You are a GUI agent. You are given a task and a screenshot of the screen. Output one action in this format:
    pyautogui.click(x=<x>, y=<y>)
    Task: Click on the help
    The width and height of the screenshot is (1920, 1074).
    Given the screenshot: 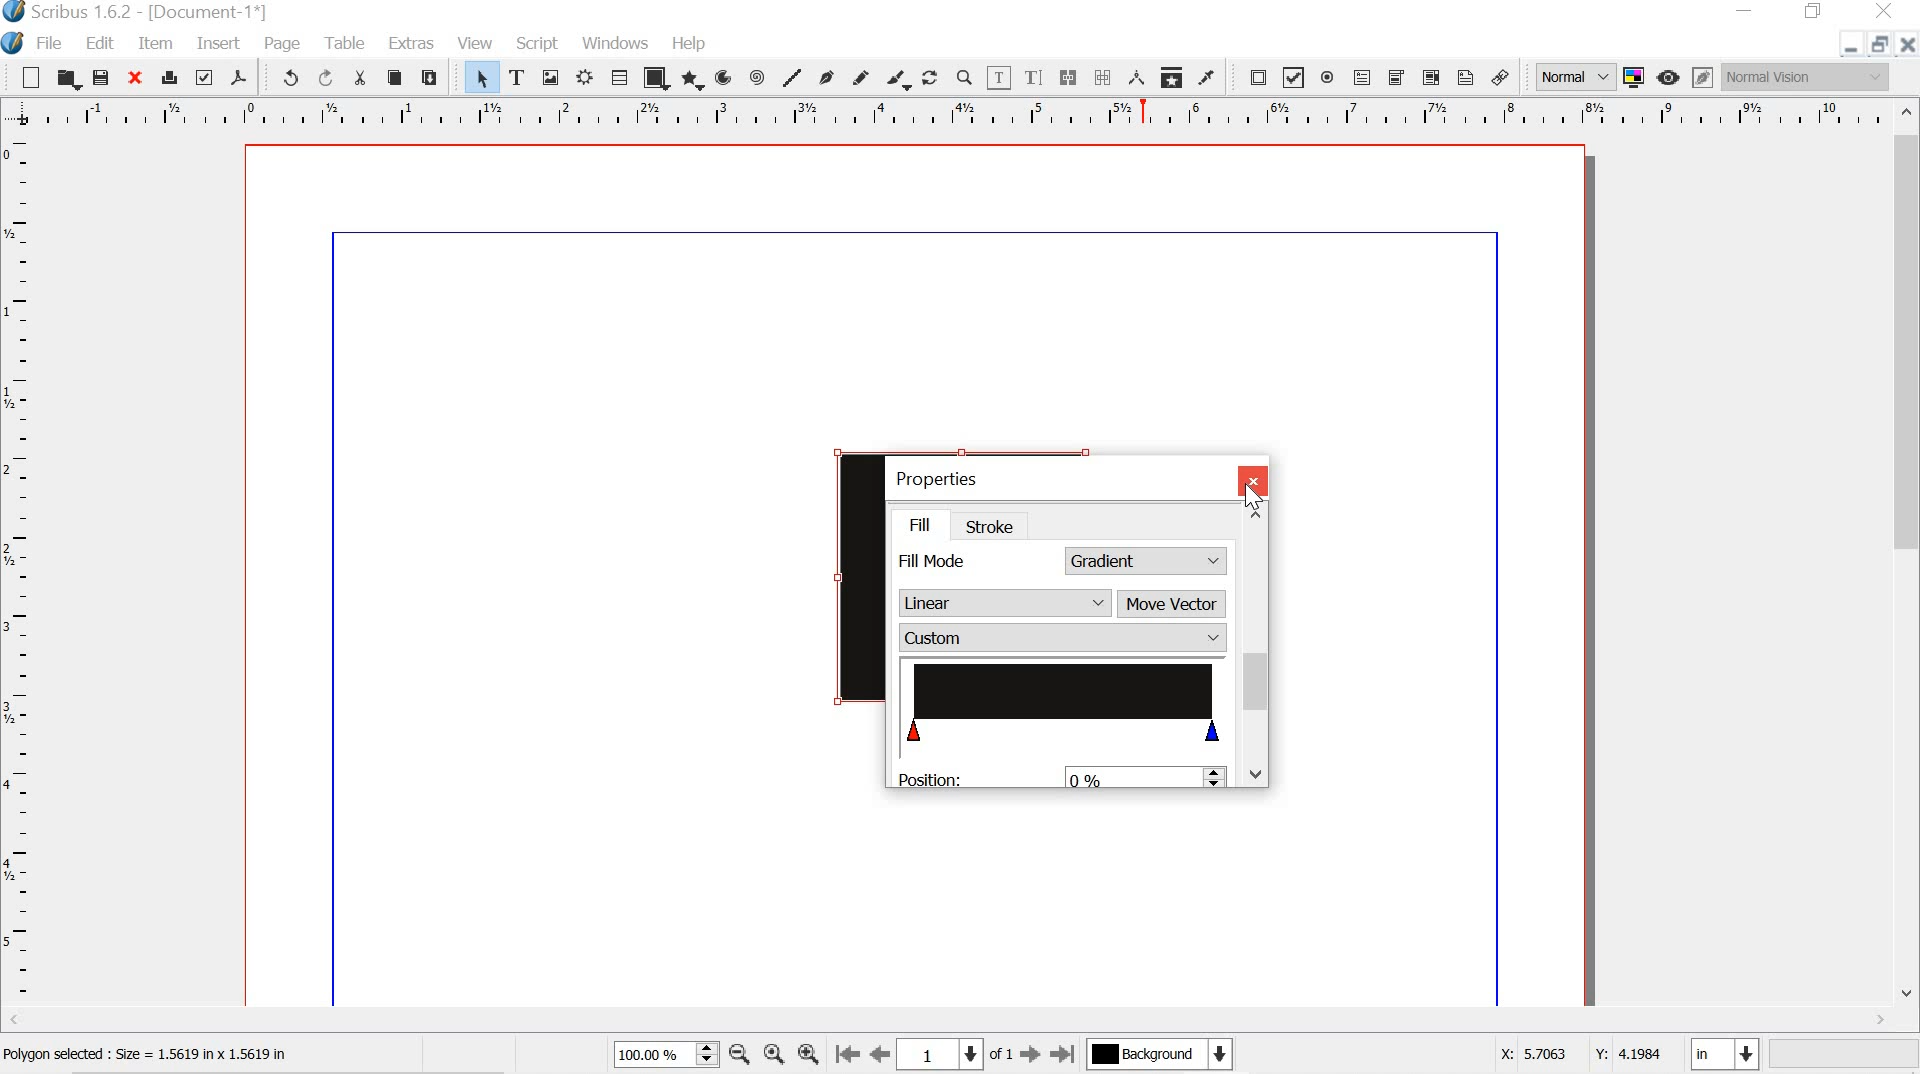 What is the action you would take?
    pyautogui.click(x=686, y=41)
    